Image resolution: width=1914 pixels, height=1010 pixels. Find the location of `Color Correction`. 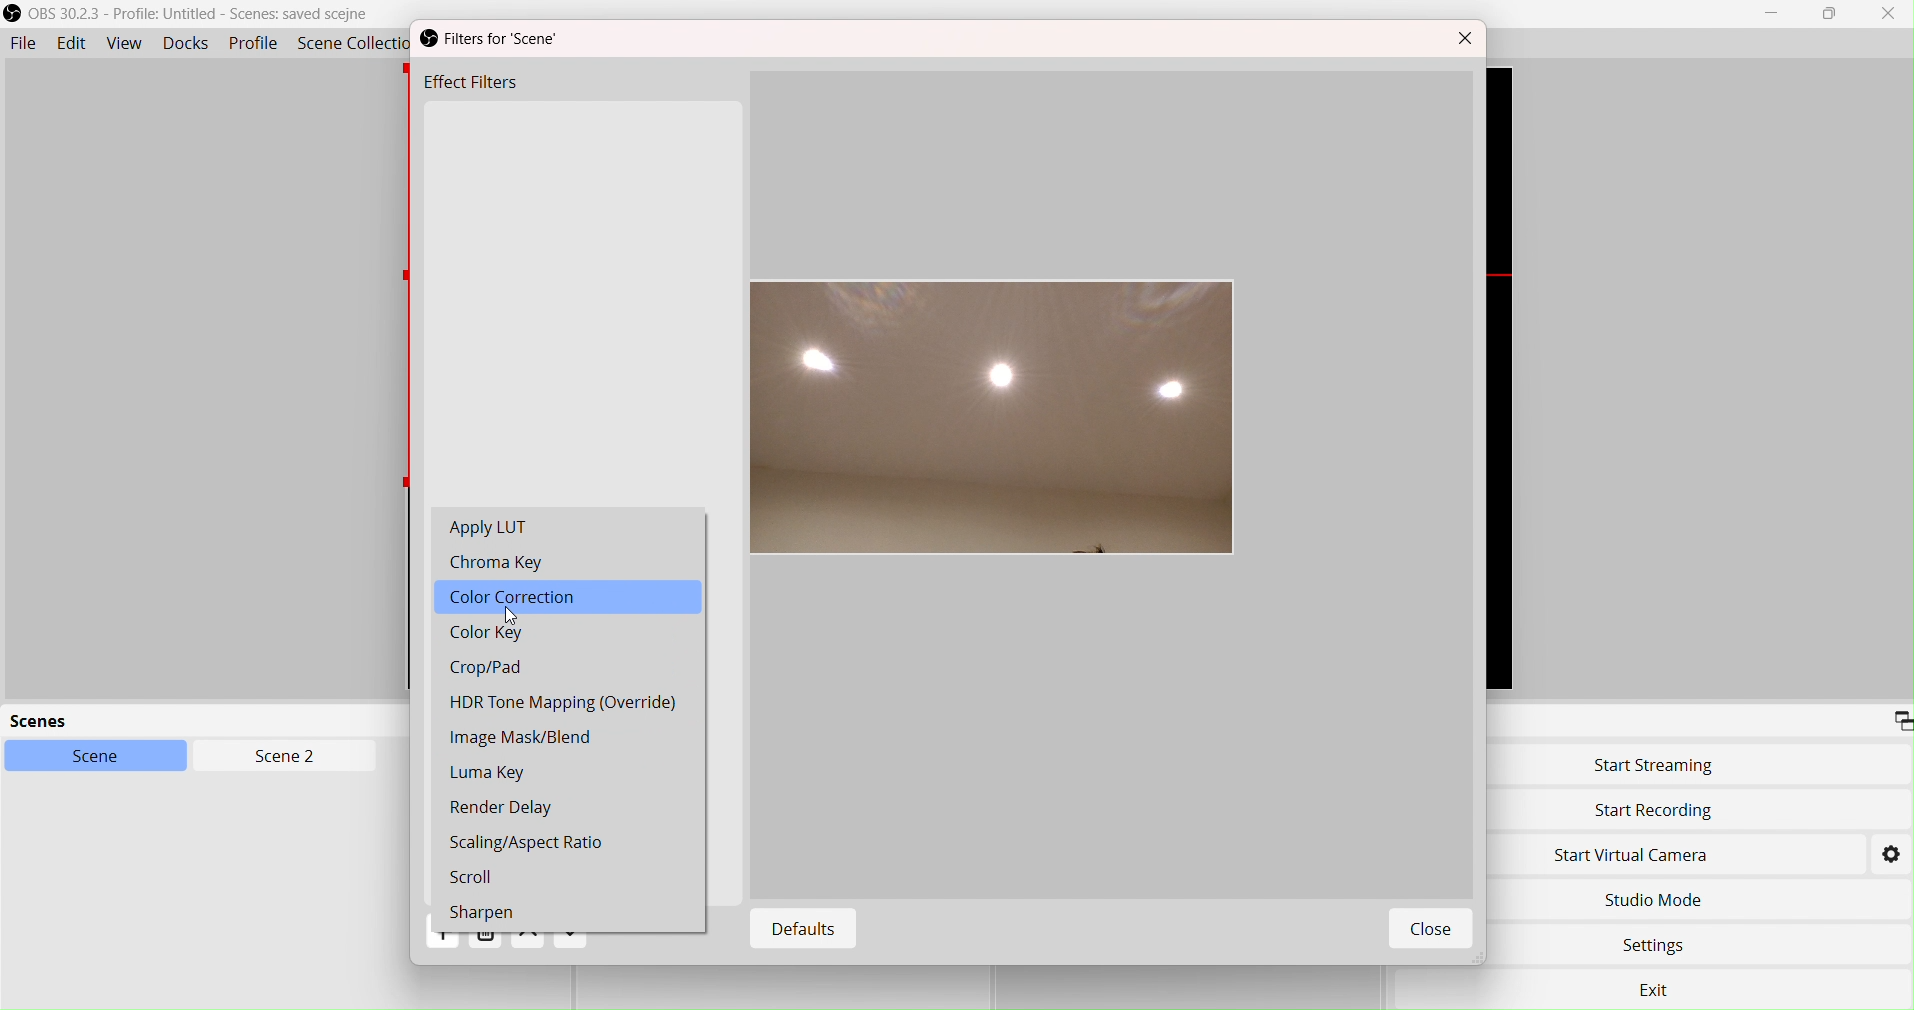

Color Correction is located at coordinates (518, 602).